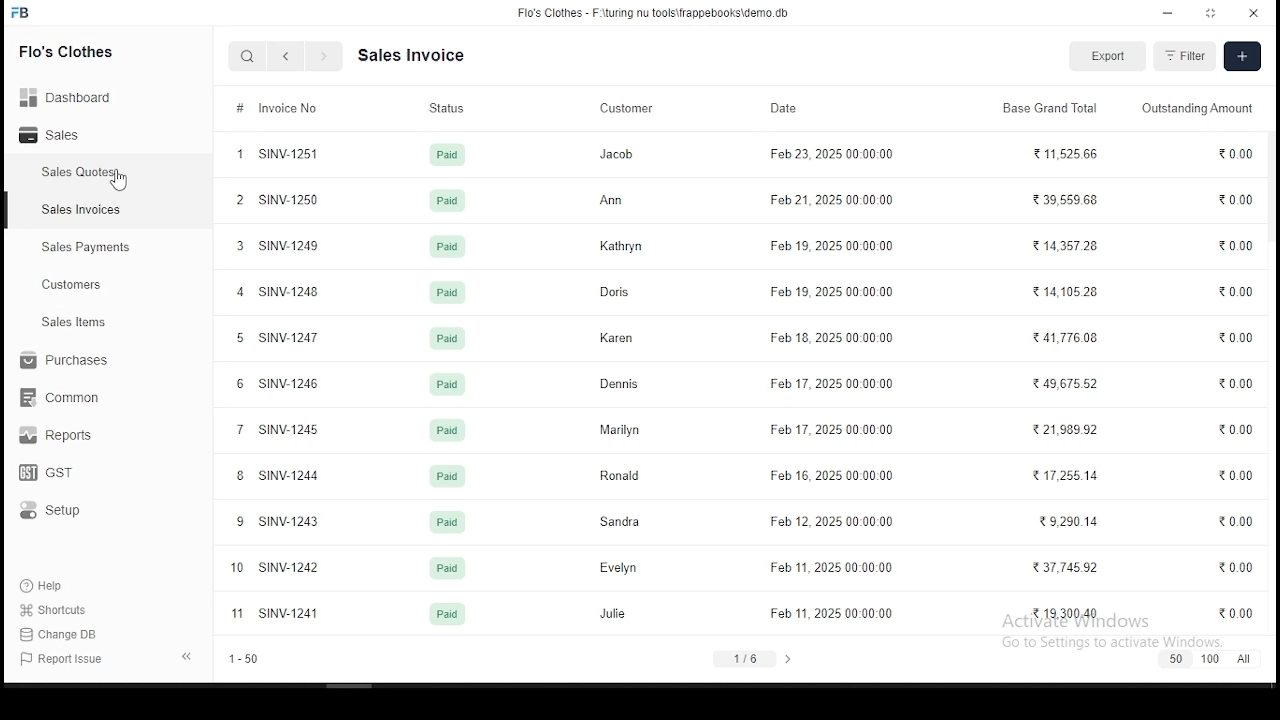  What do you see at coordinates (624, 248) in the screenshot?
I see `Kathryn` at bounding box center [624, 248].